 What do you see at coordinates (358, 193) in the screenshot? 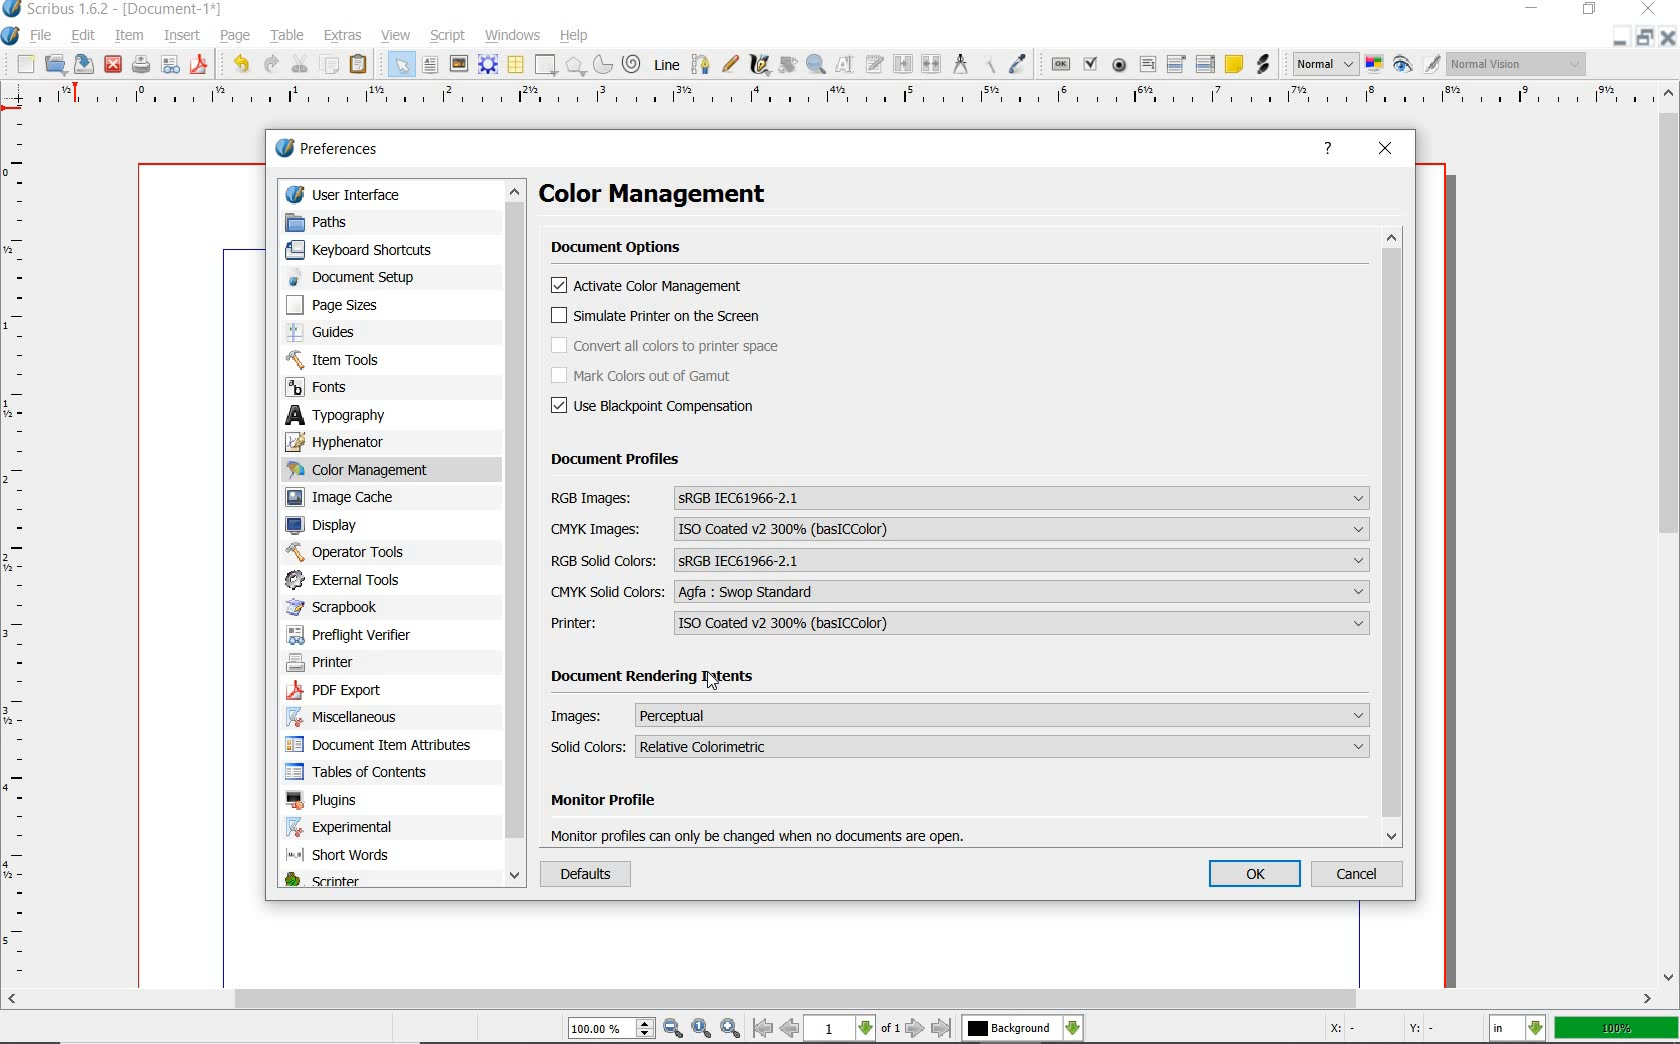
I see `user interface` at bounding box center [358, 193].